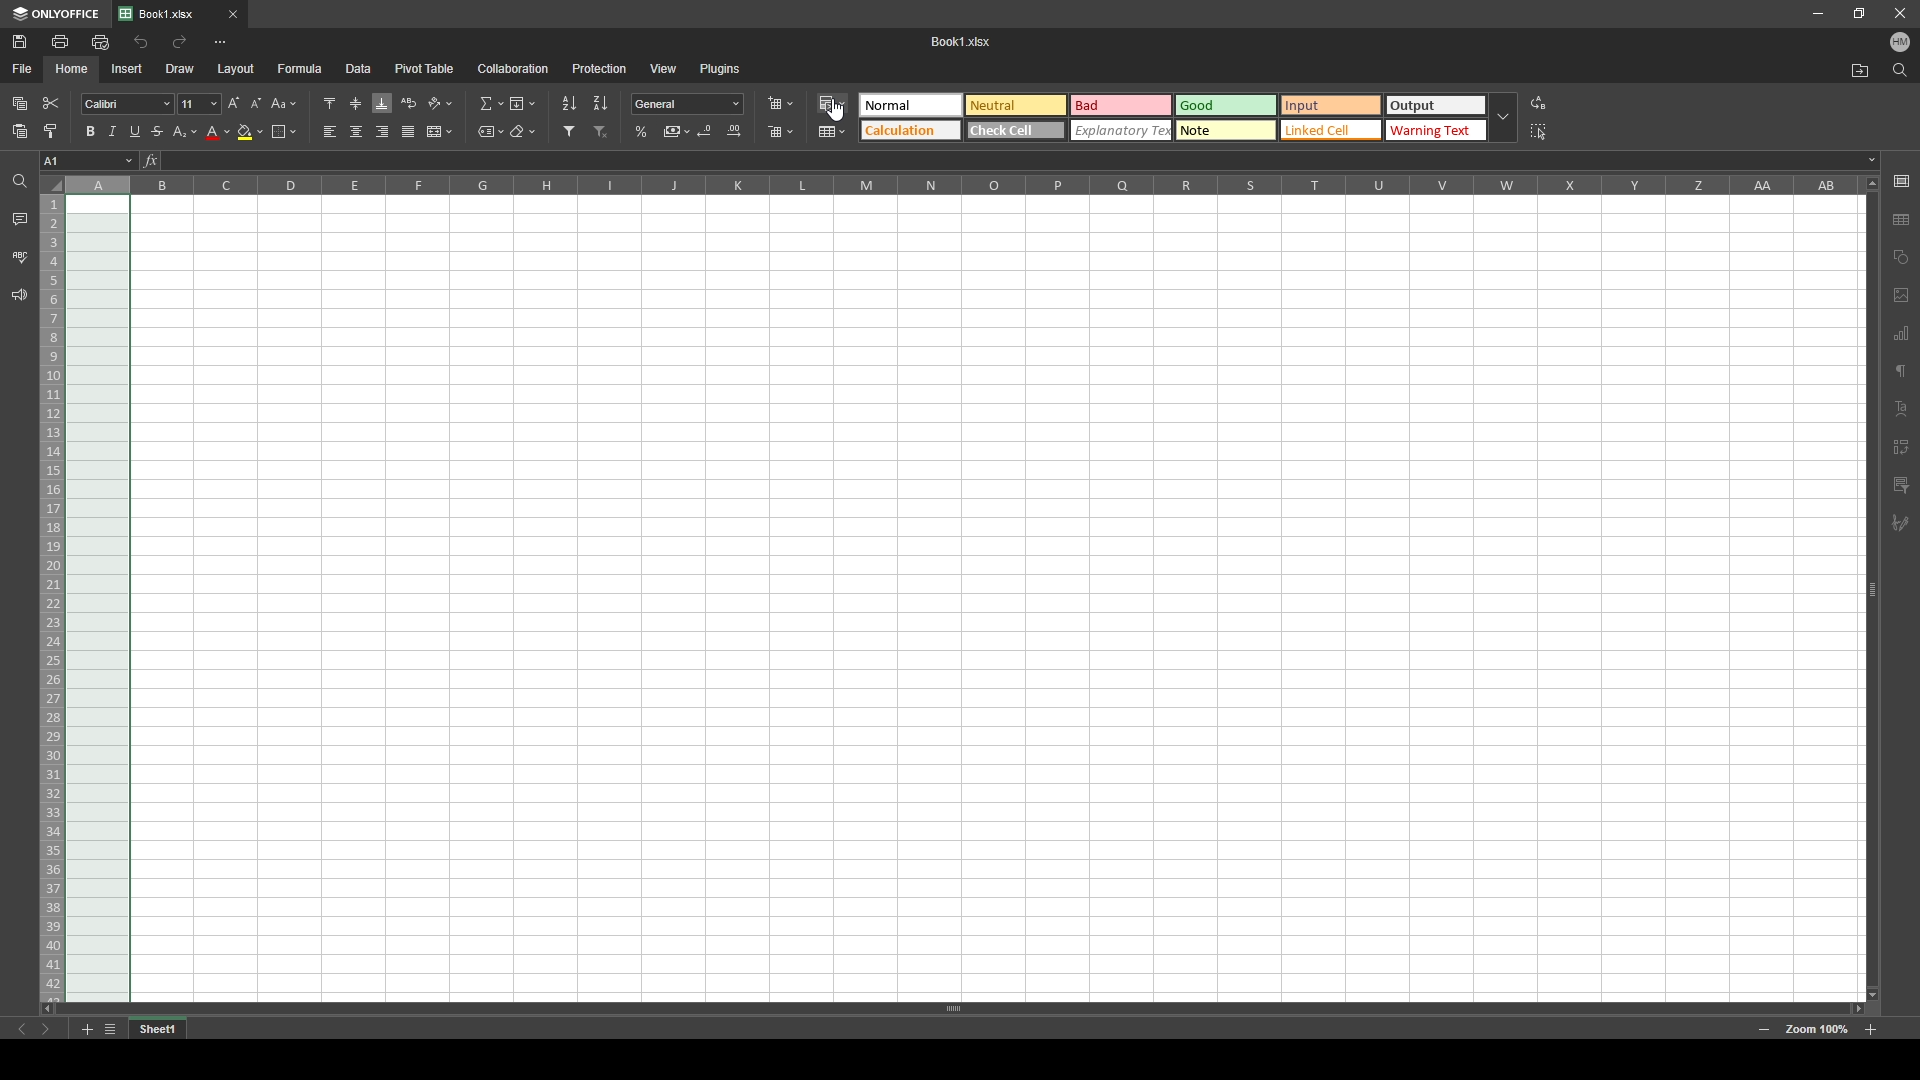 The image size is (1920, 1080). What do you see at coordinates (1901, 181) in the screenshot?
I see `cell settings` at bounding box center [1901, 181].